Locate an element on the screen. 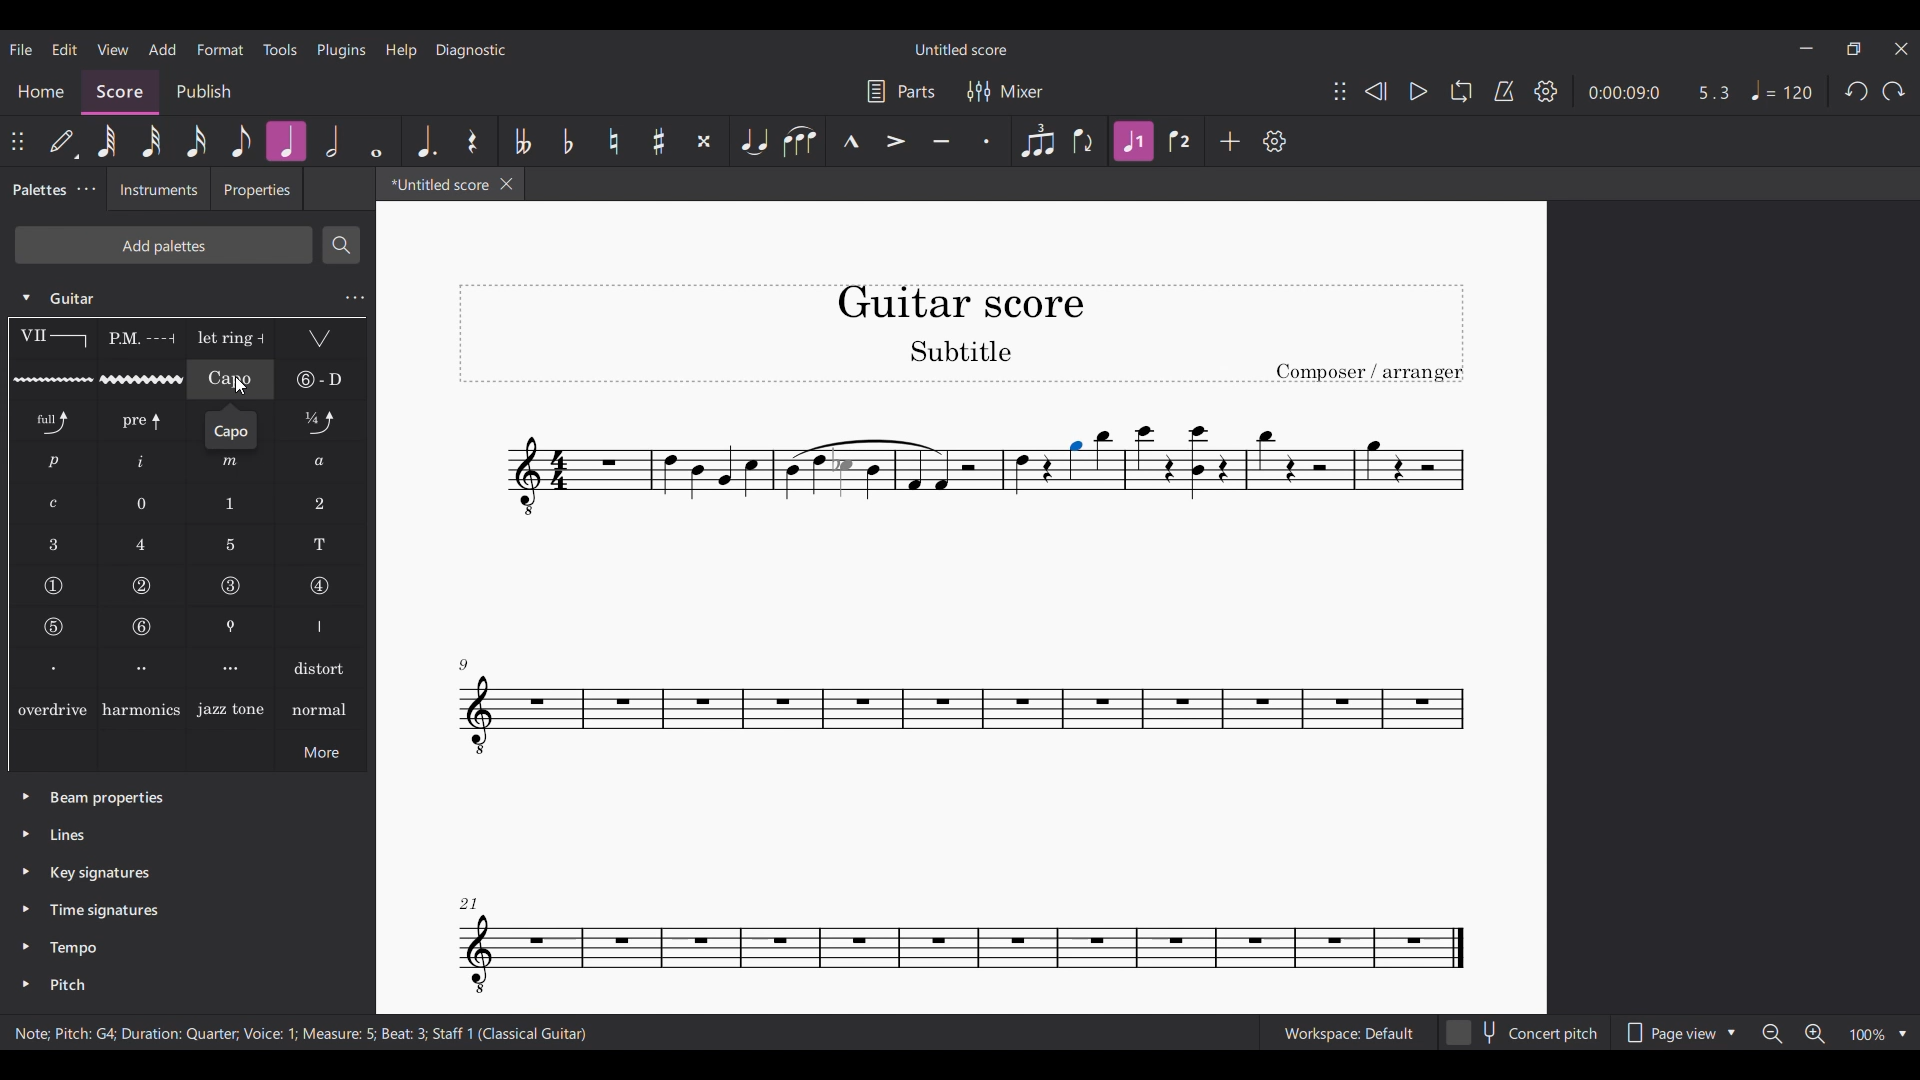 Image resolution: width=1920 pixels, height=1080 pixels. Minimize is located at coordinates (1807, 48).